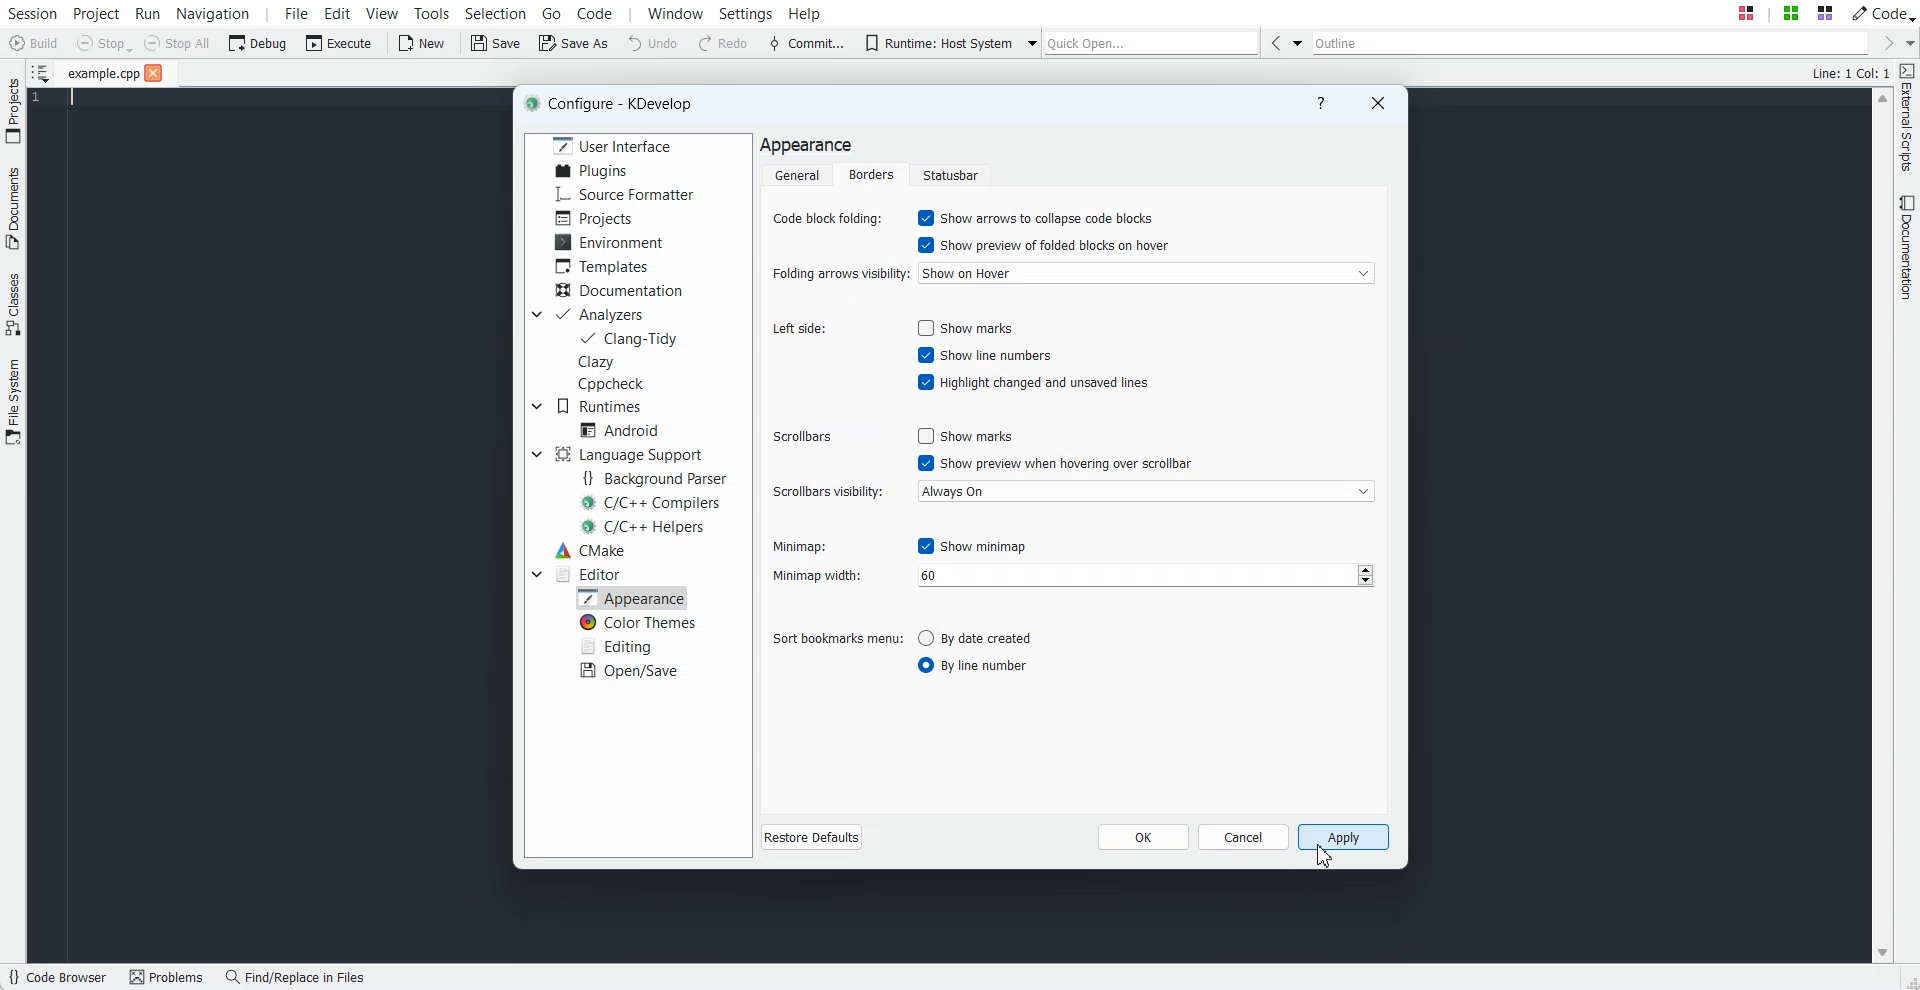  I want to click on Cppcheck, so click(610, 384).